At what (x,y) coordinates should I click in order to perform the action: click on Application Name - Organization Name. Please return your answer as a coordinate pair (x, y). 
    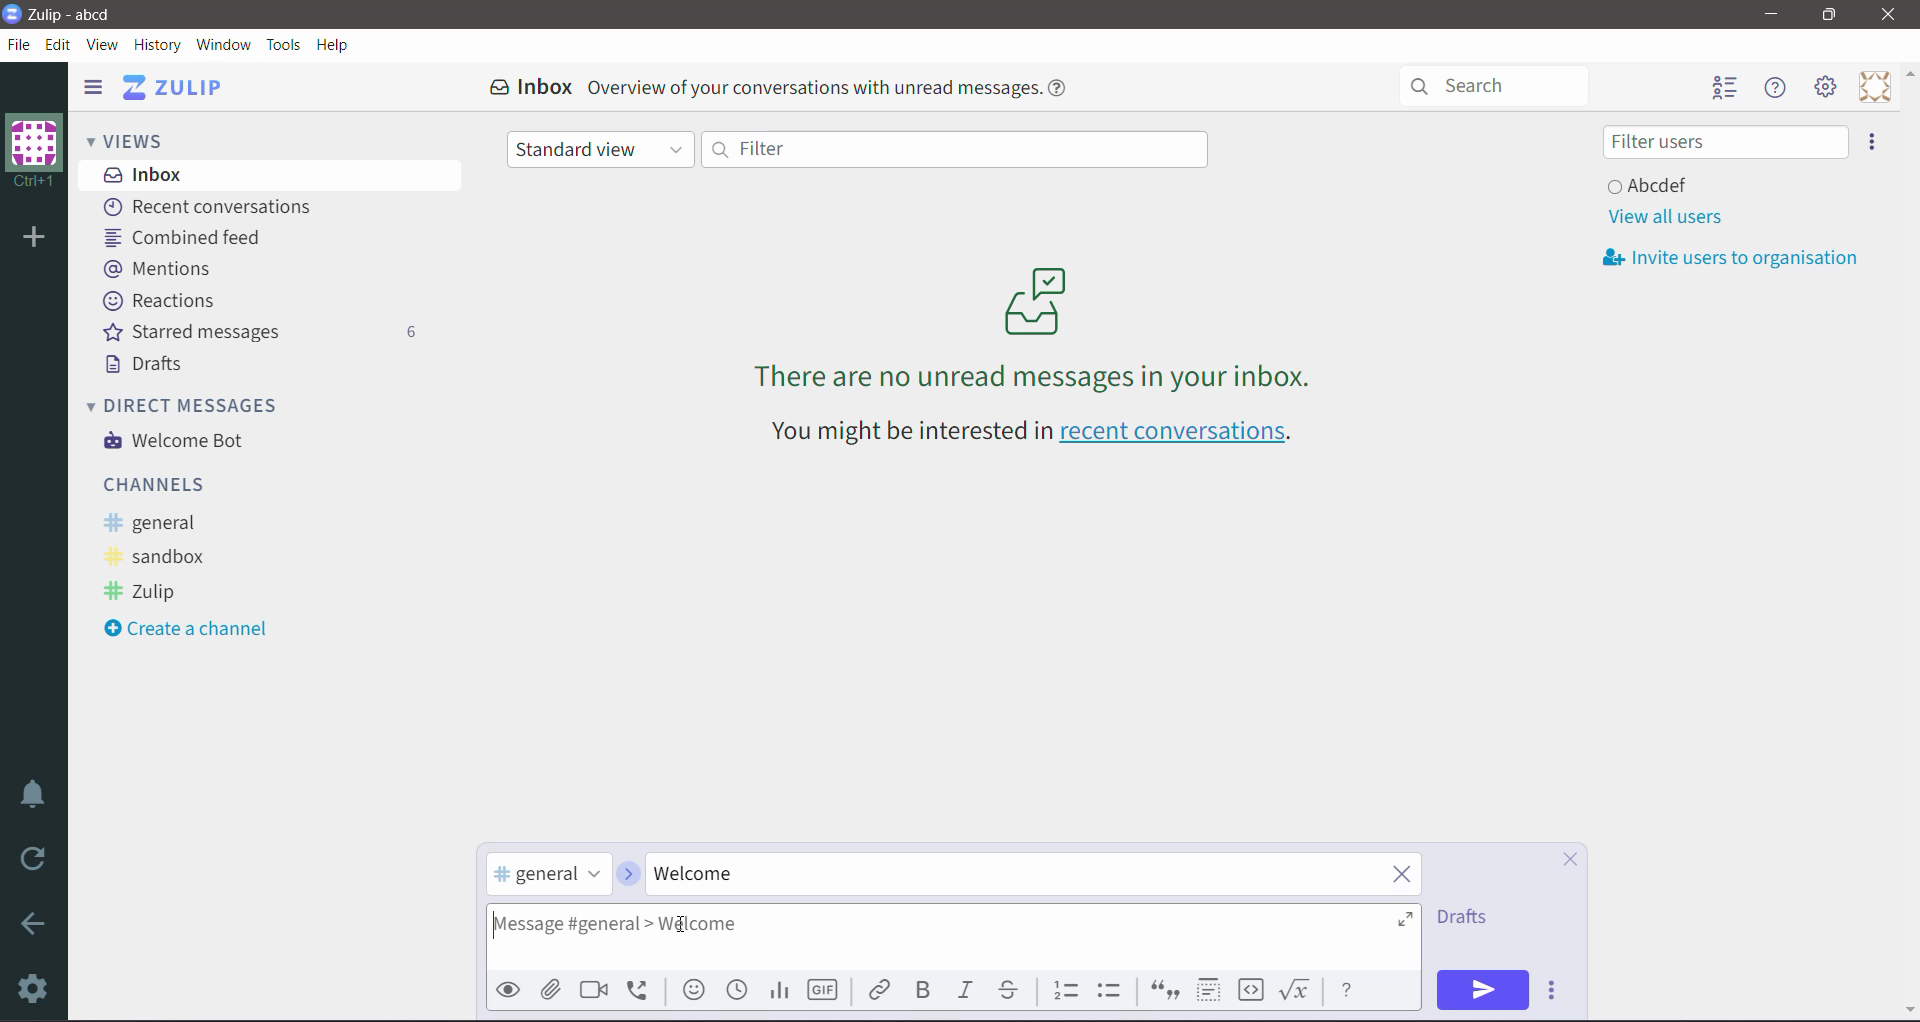
    Looking at the image, I should click on (83, 14).